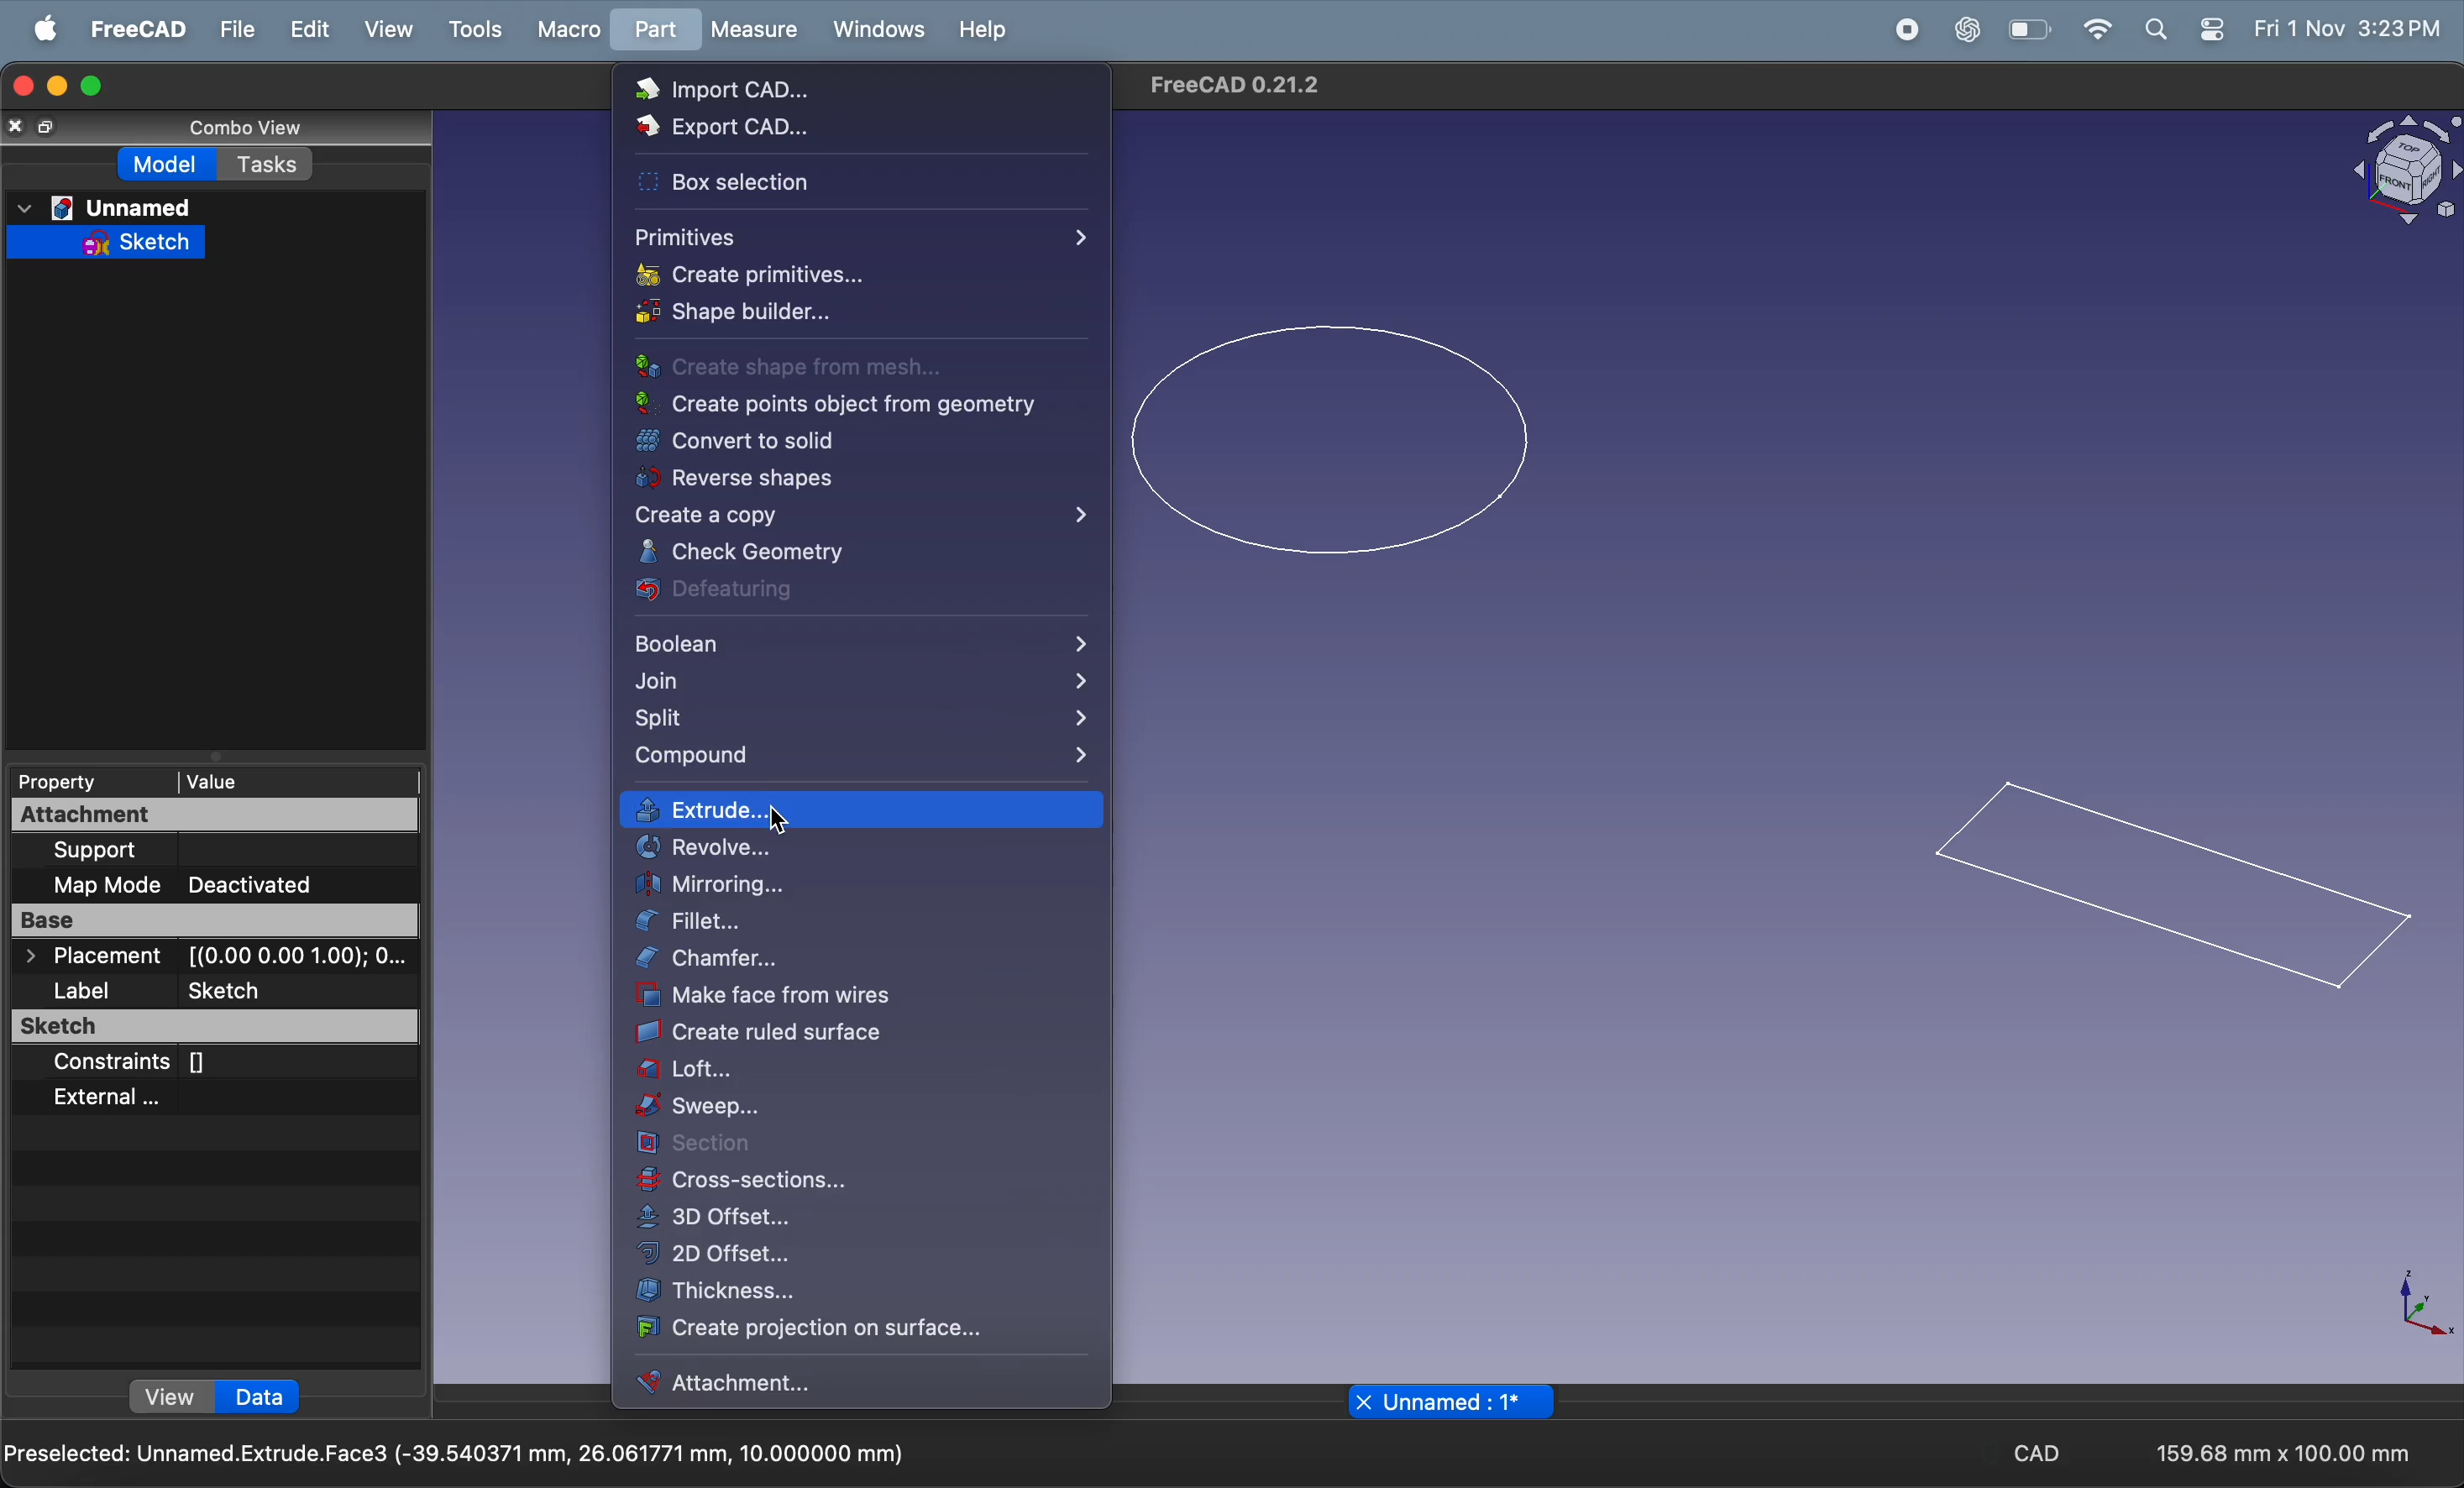 This screenshot has width=2464, height=1488. What do you see at coordinates (99, 852) in the screenshot?
I see `Support` at bounding box center [99, 852].